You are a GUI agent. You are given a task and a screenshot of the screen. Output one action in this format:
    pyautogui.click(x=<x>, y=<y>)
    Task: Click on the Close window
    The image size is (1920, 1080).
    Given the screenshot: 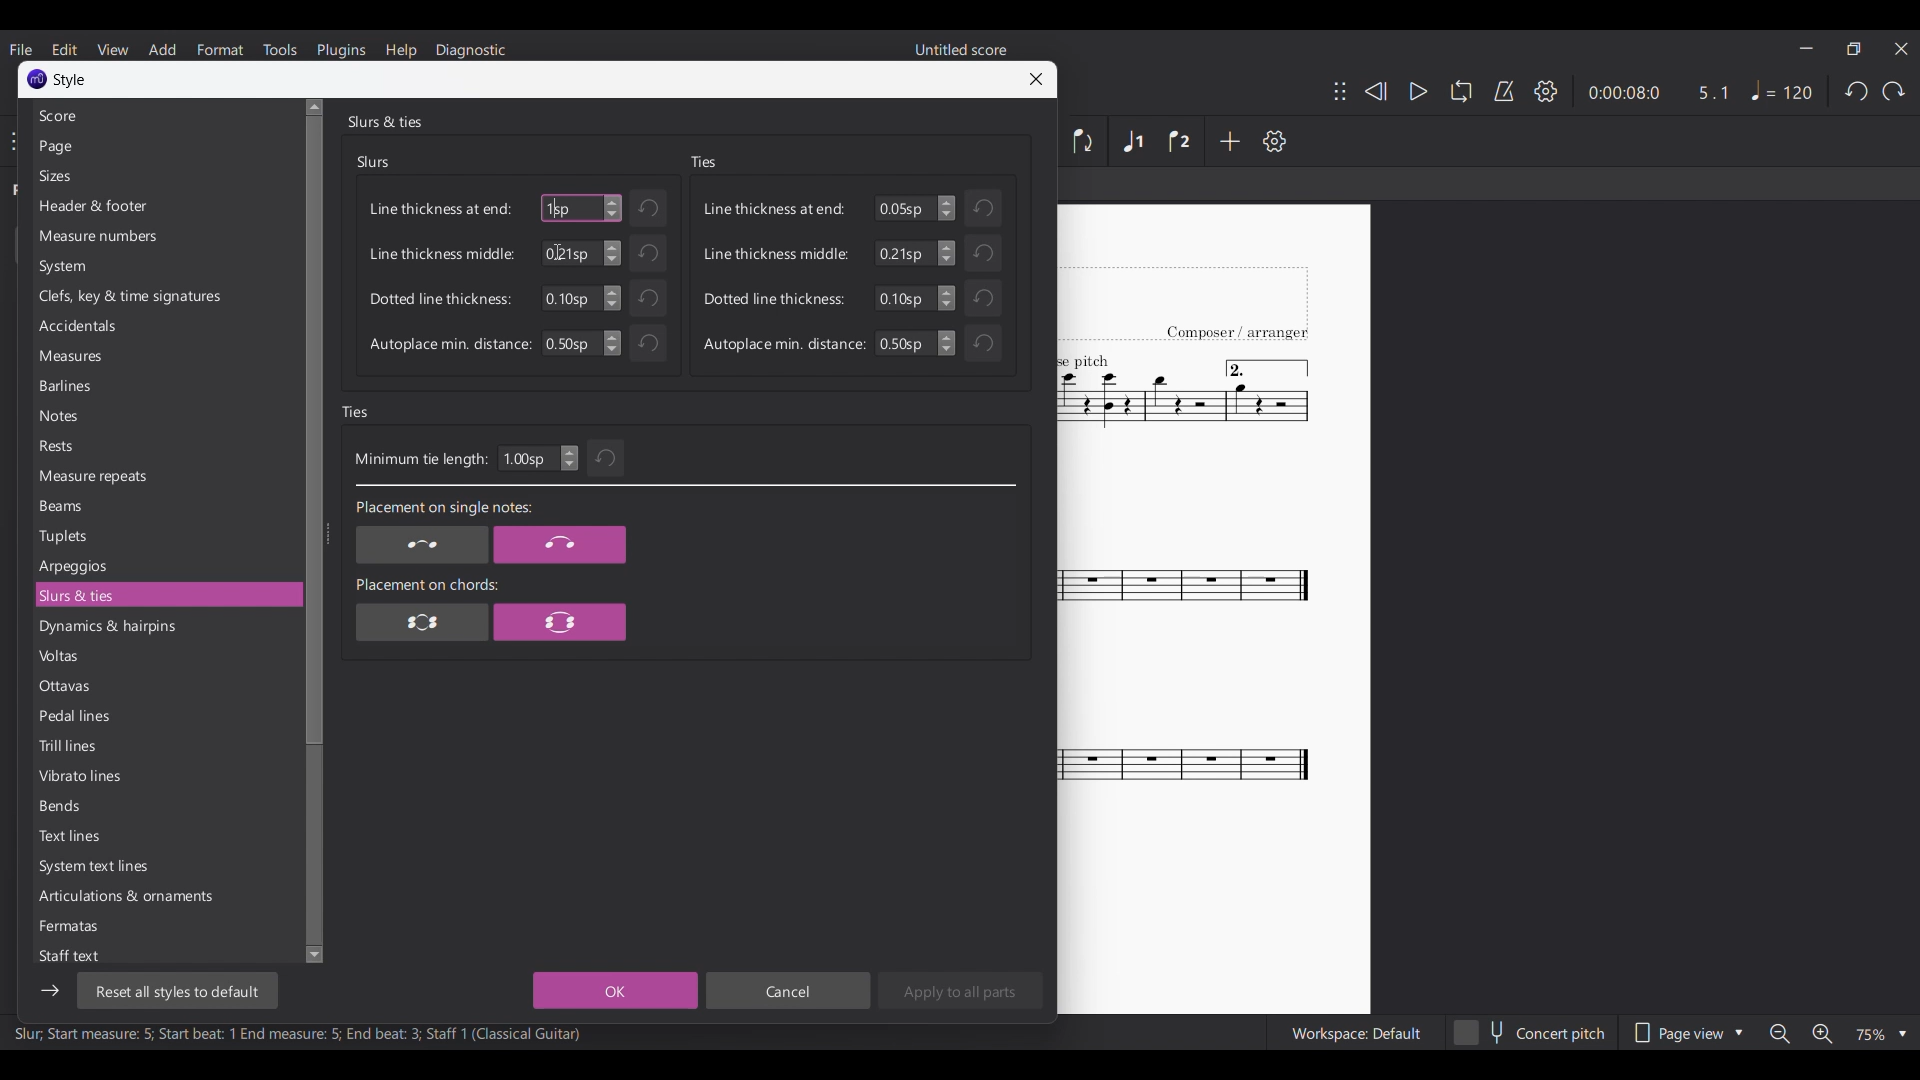 What is the action you would take?
    pyautogui.click(x=1036, y=79)
    